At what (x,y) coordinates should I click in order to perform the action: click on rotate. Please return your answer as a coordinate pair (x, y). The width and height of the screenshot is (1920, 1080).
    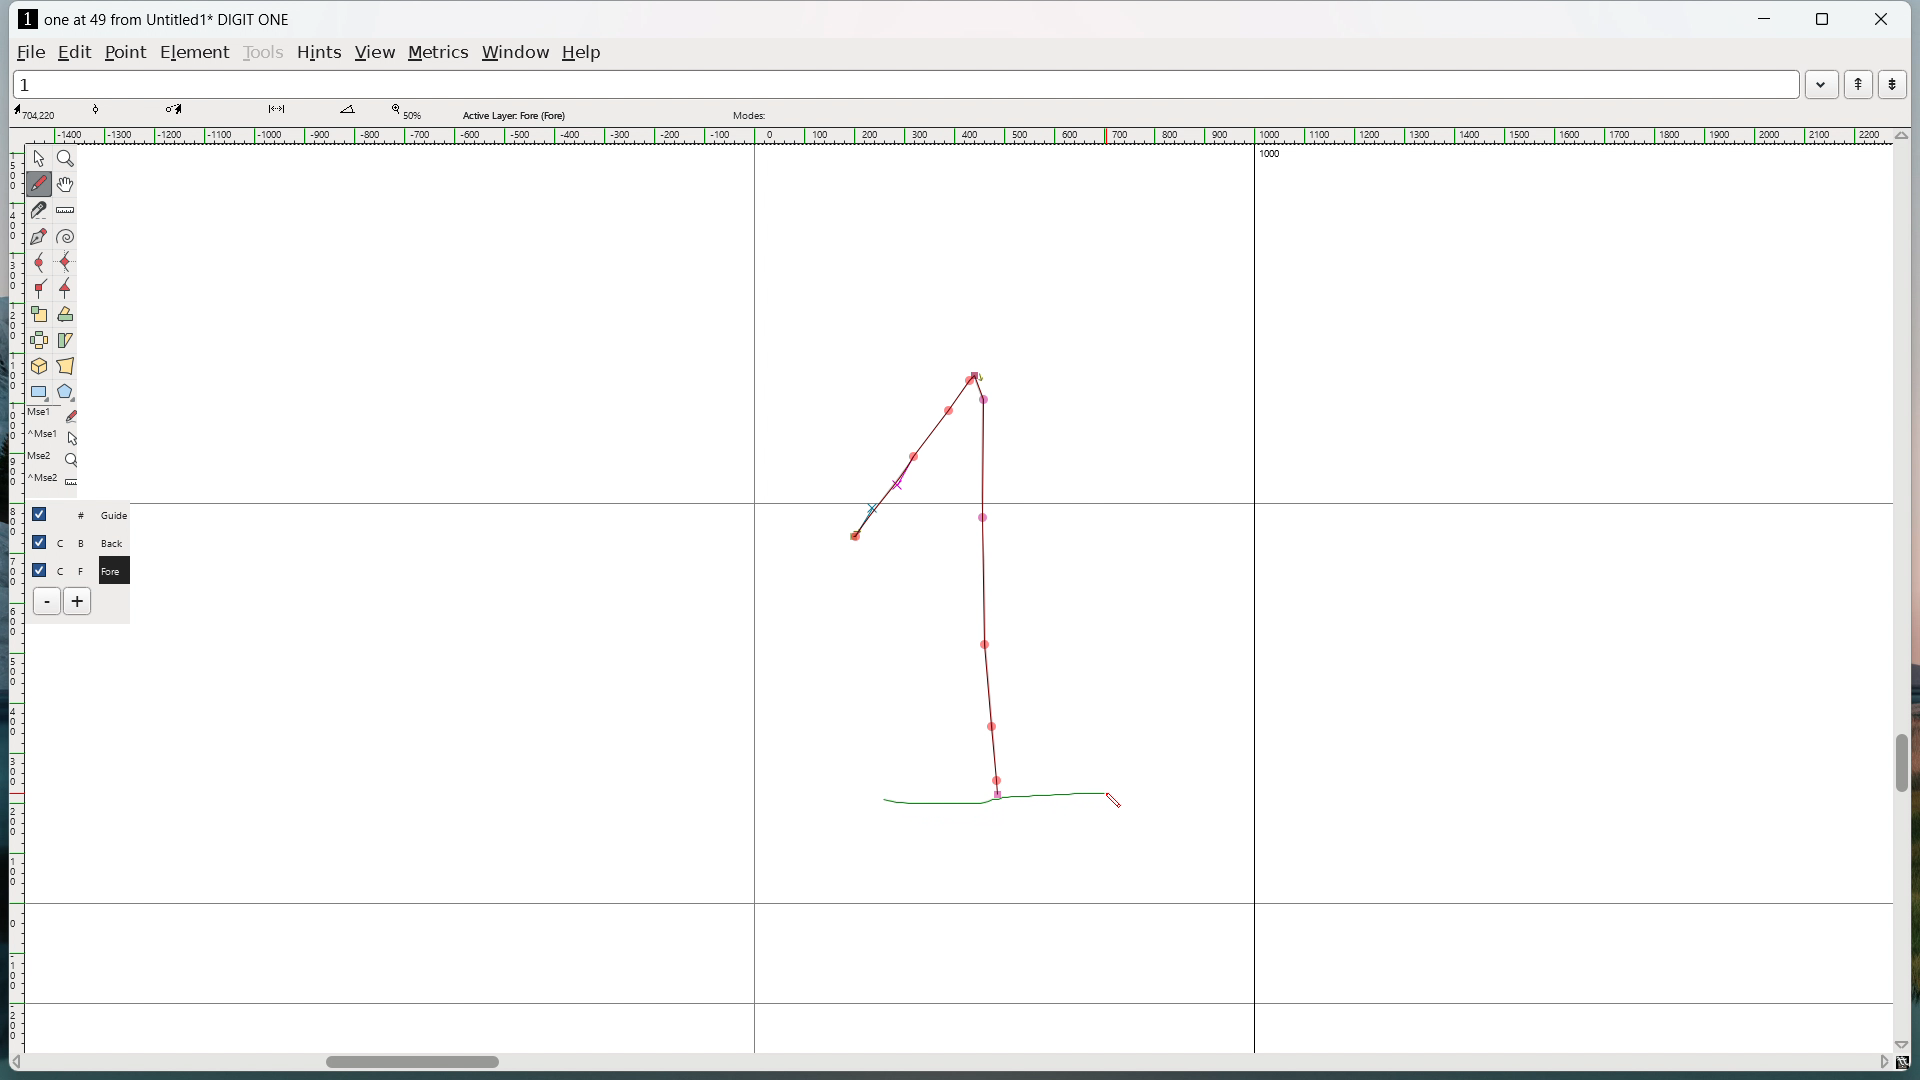
    Looking at the image, I should click on (65, 314).